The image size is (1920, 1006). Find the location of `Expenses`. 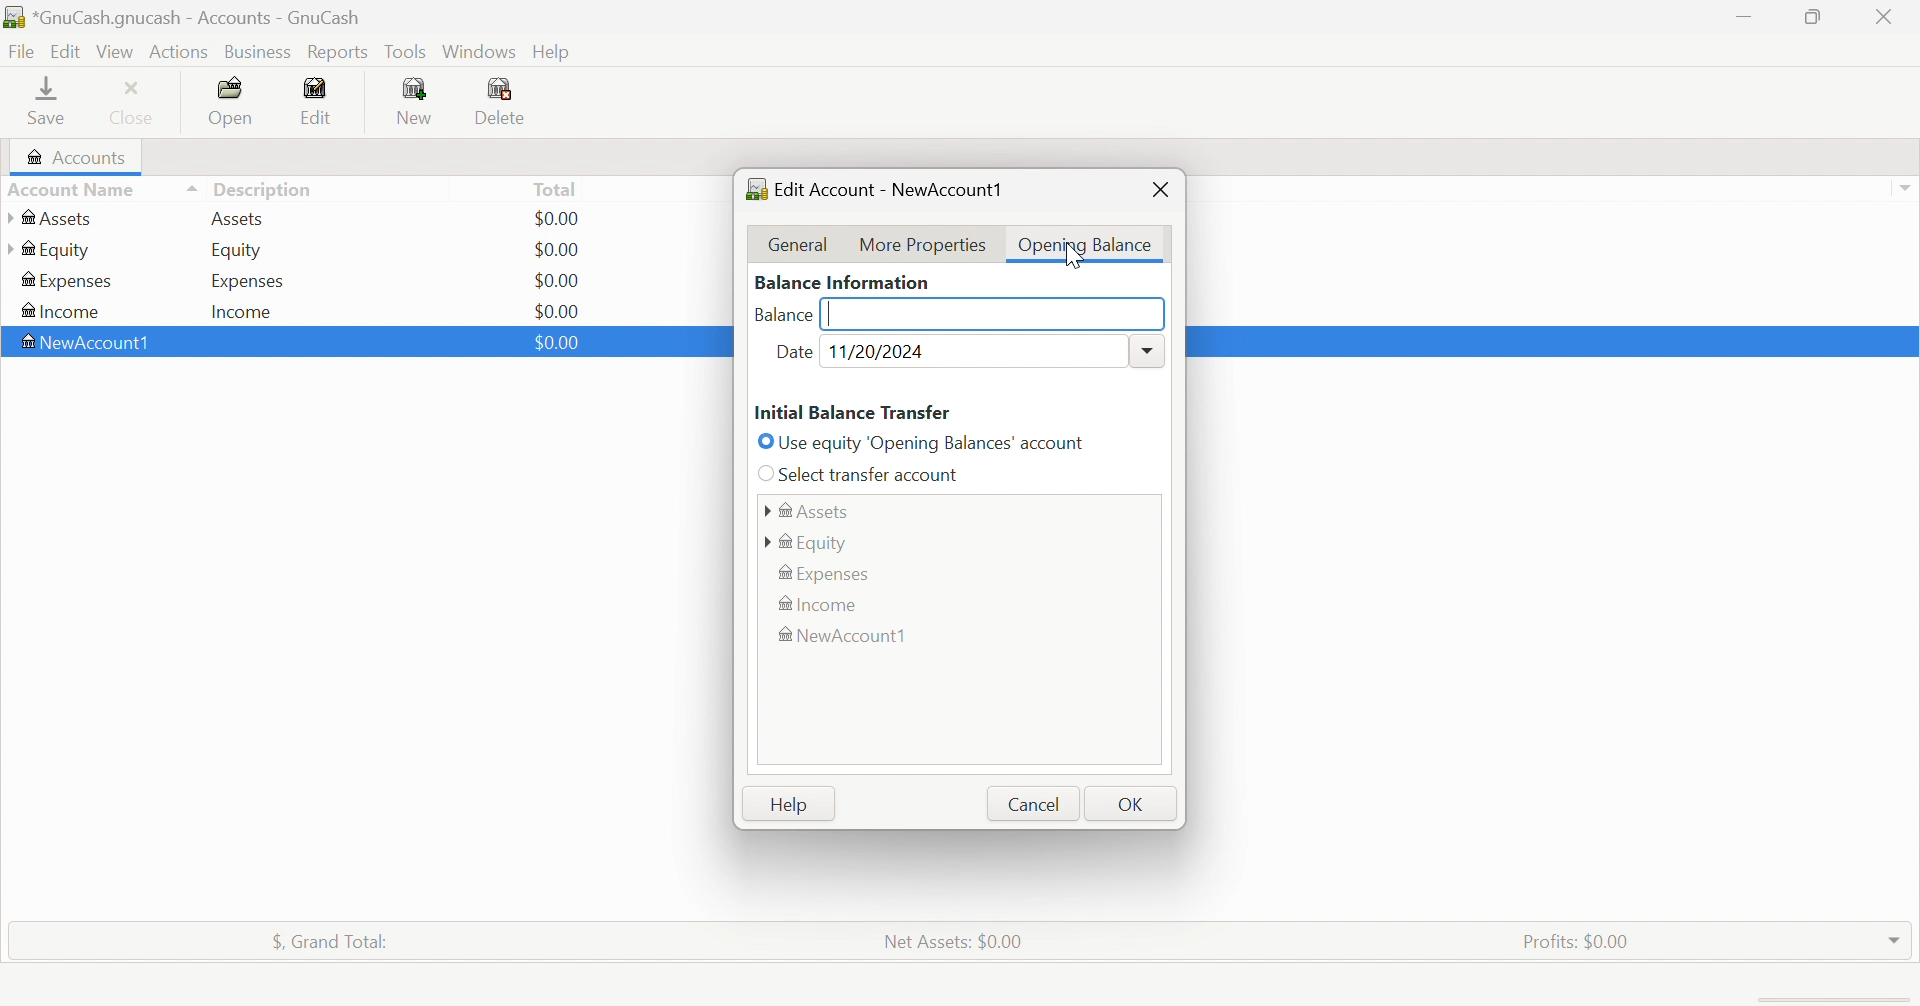

Expenses is located at coordinates (69, 281).